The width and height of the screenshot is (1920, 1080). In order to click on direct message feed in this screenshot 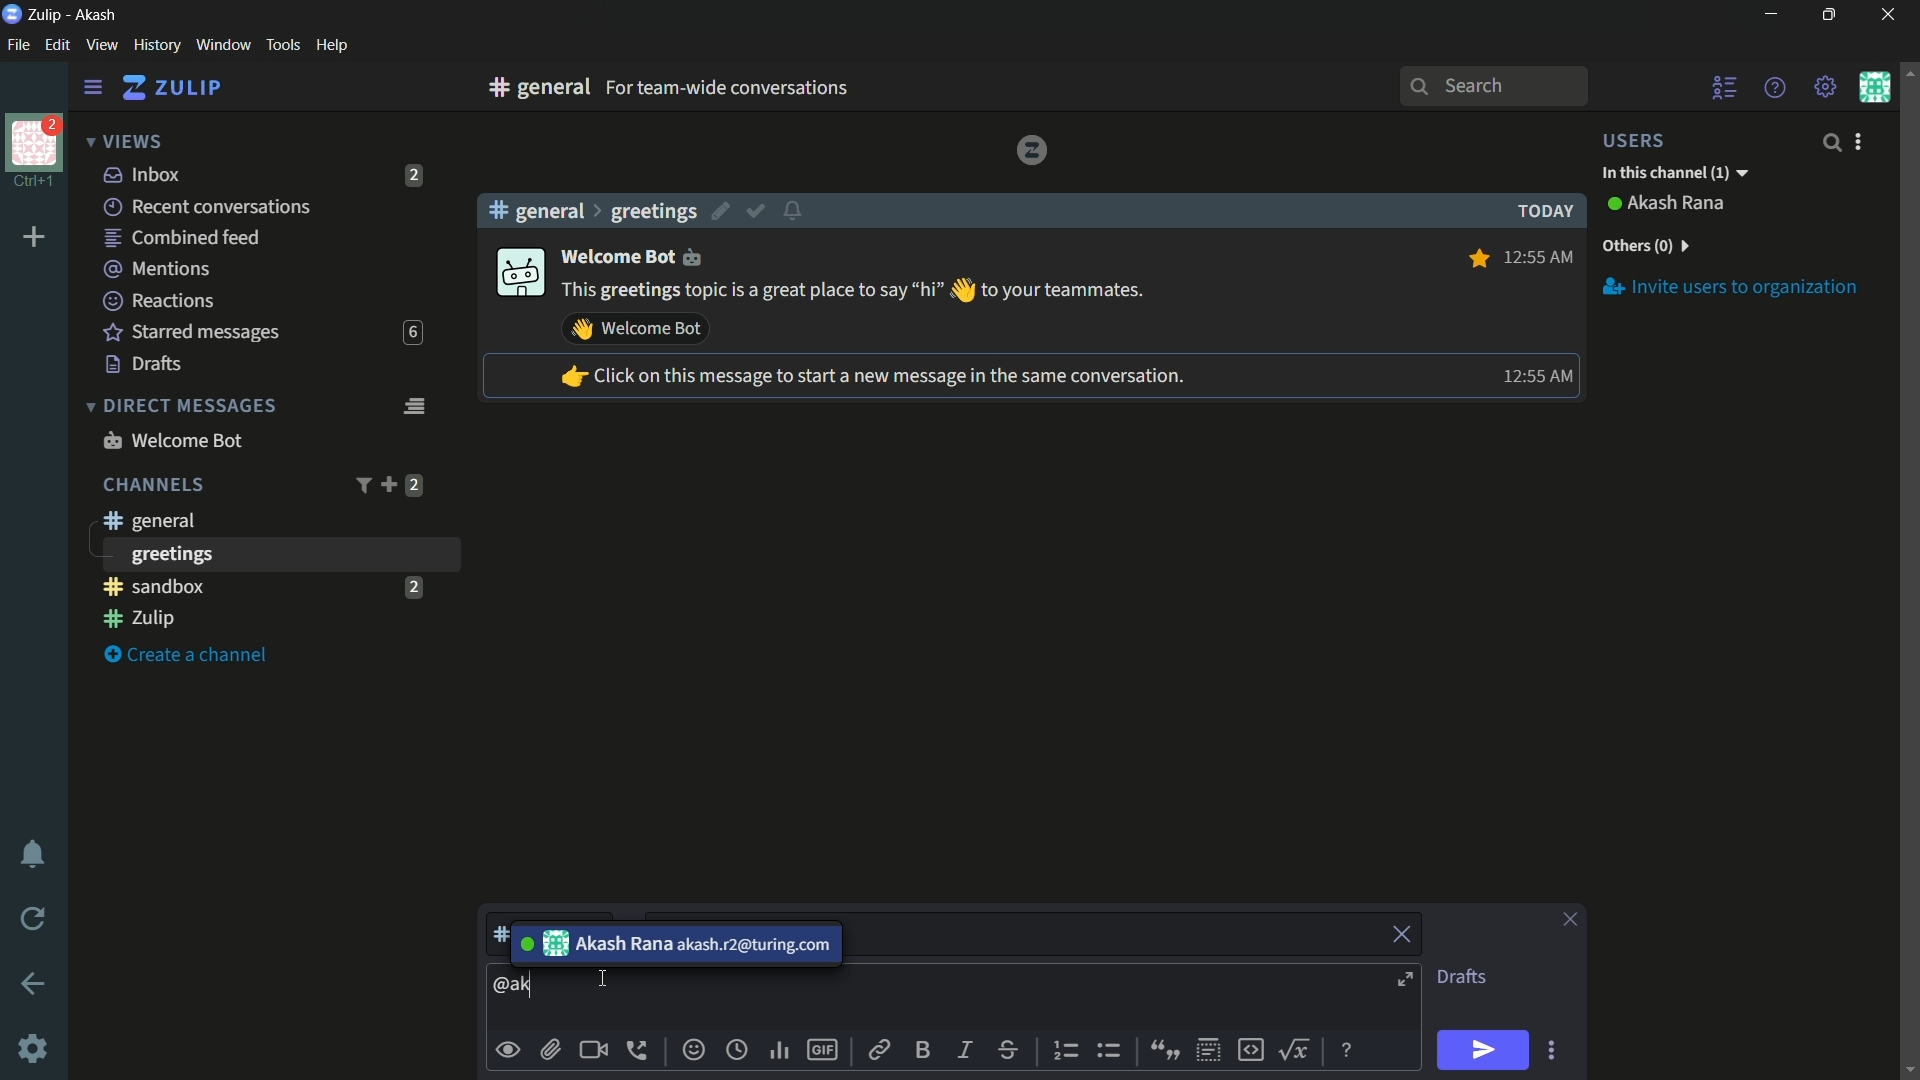, I will do `click(413, 404)`.